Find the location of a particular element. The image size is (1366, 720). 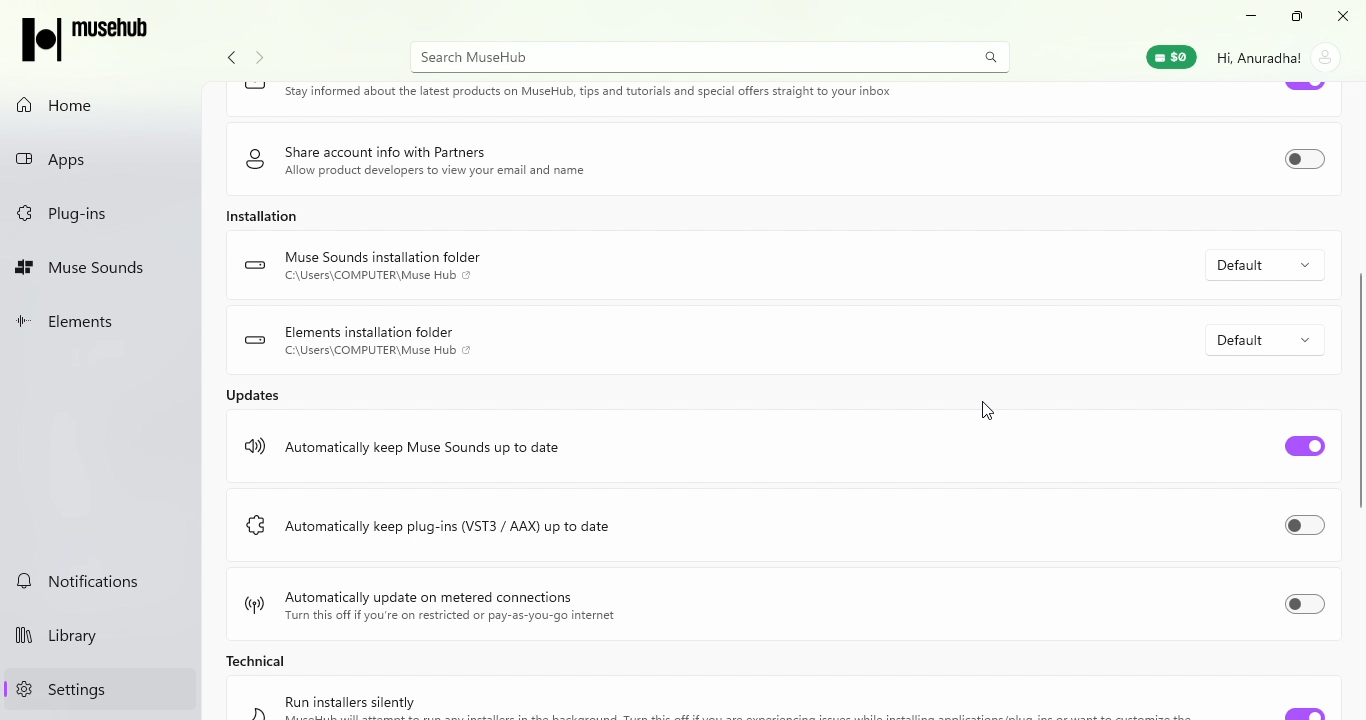

Default is located at coordinates (1262, 339).